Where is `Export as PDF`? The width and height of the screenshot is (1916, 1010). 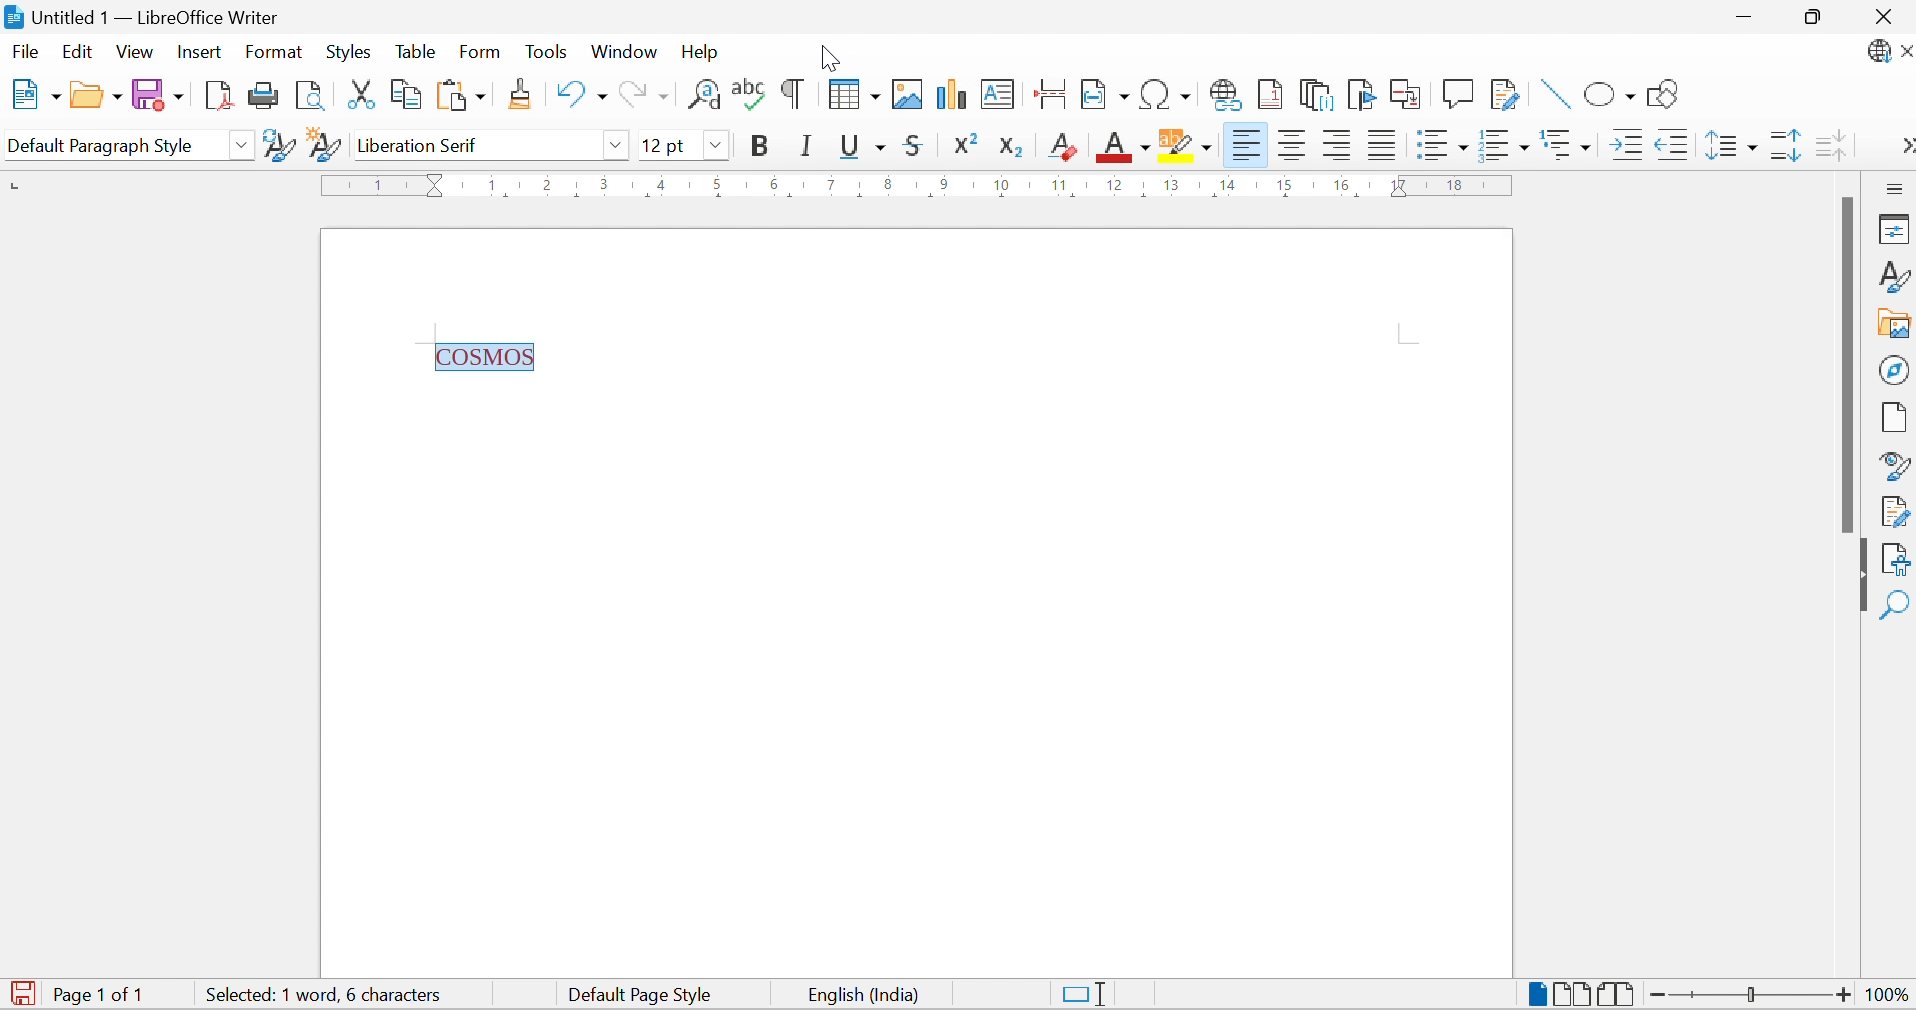 Export as PDF is located at coordinates (215, 94).